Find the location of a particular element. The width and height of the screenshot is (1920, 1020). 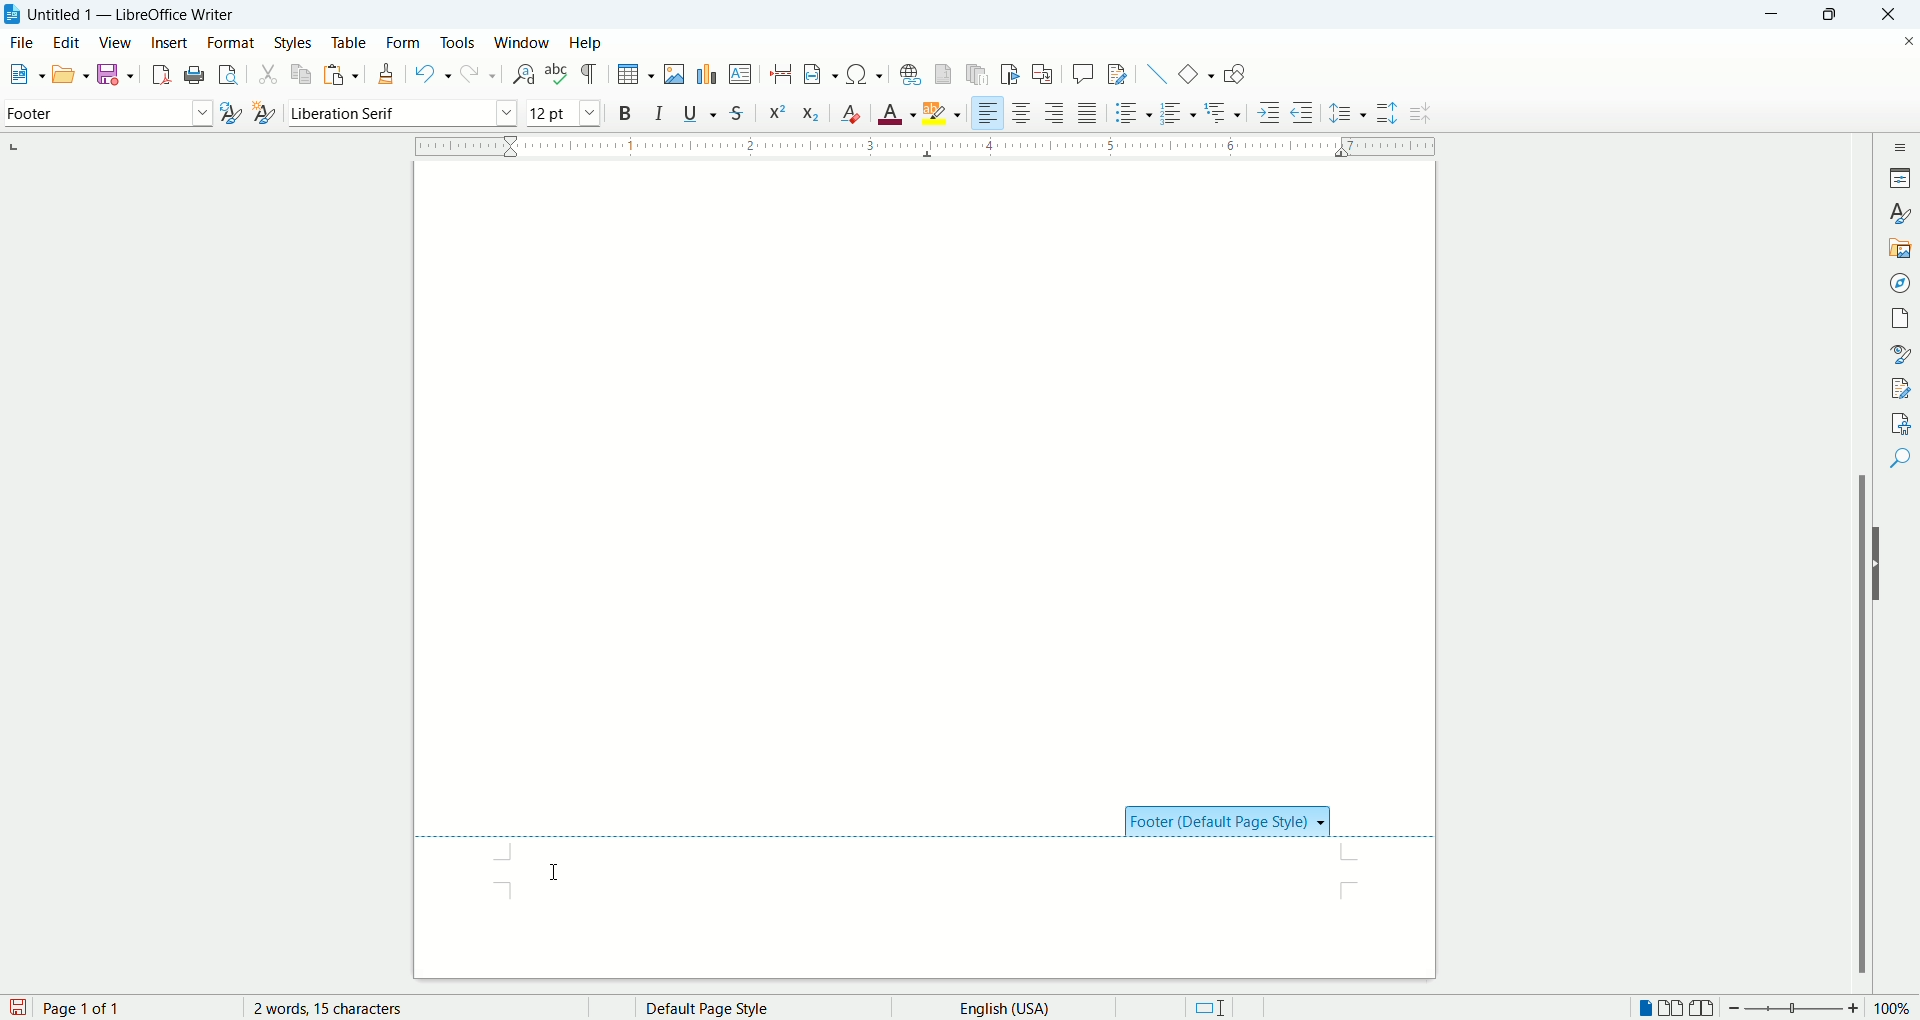

hide is located at coordinates (1882, 564).